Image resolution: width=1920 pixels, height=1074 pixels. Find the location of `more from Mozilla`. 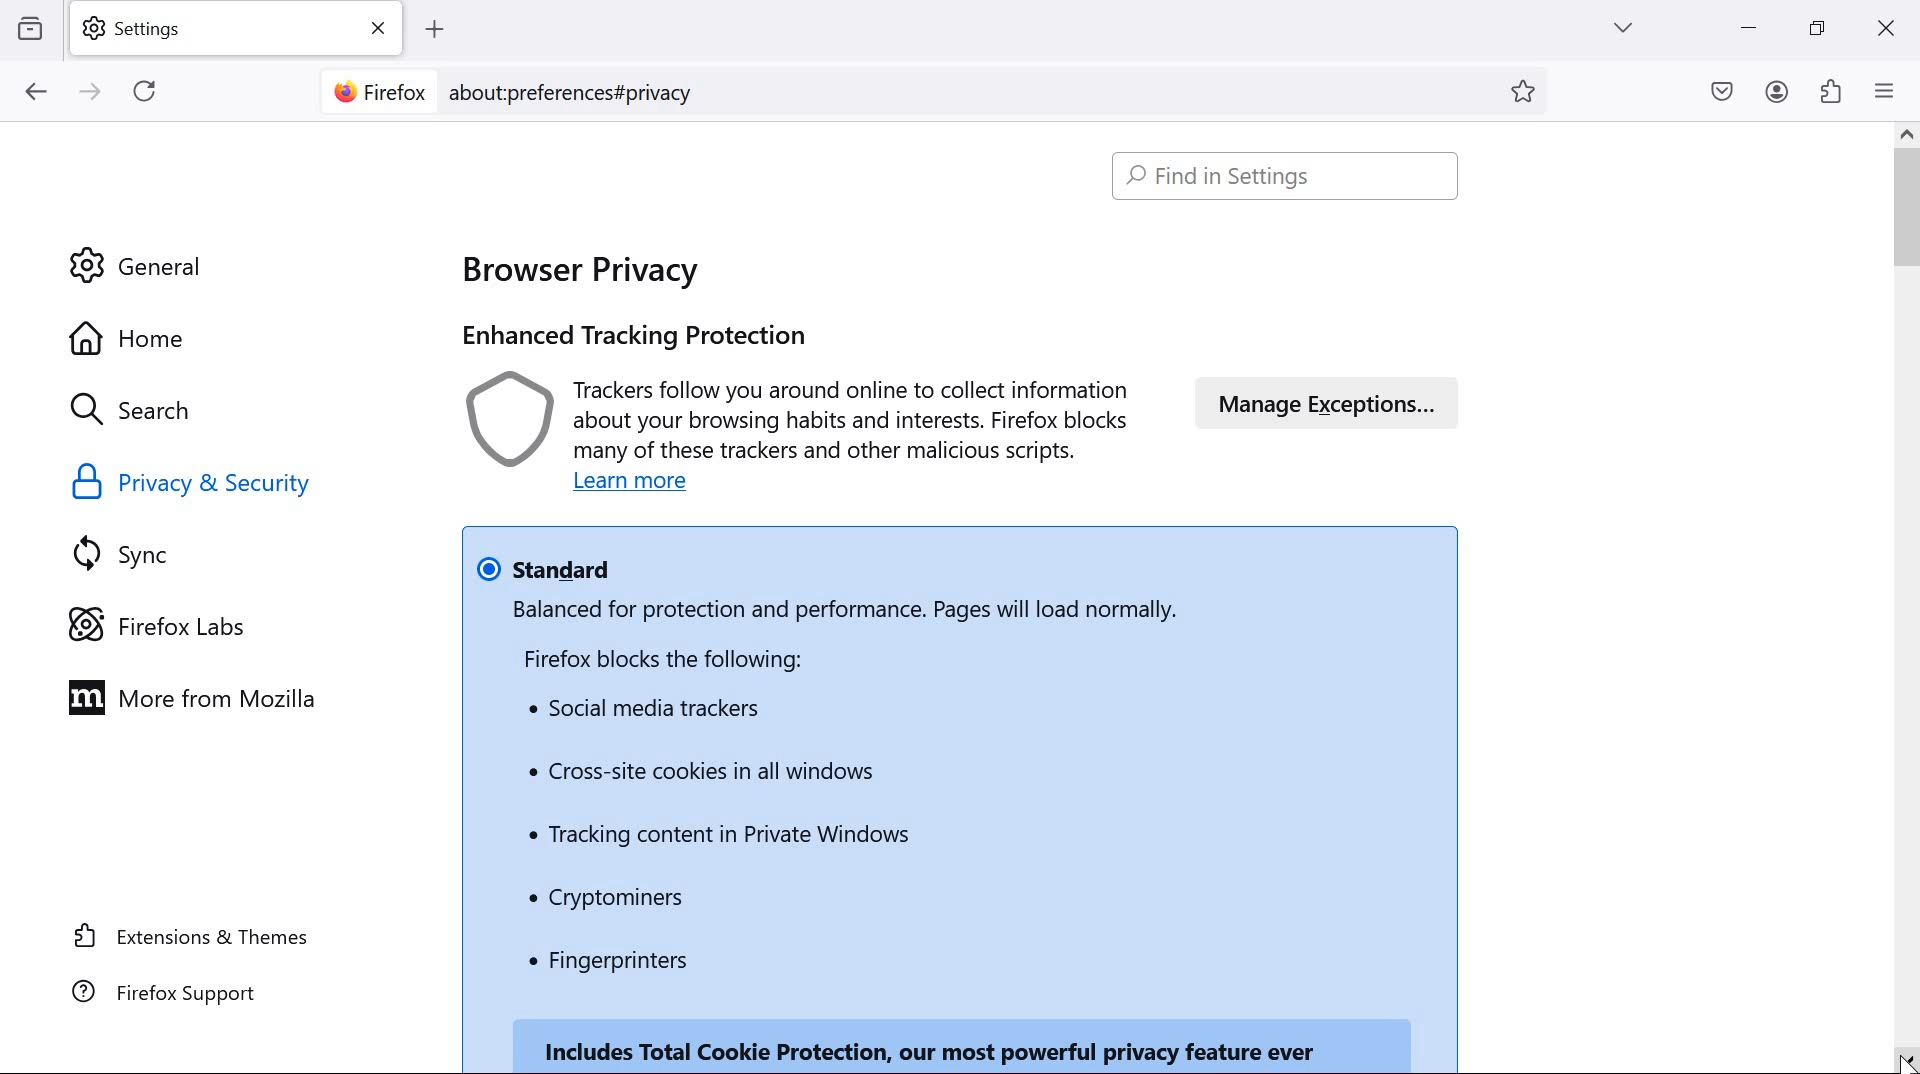

more from Mozilla is located at coordinates (203, 696).